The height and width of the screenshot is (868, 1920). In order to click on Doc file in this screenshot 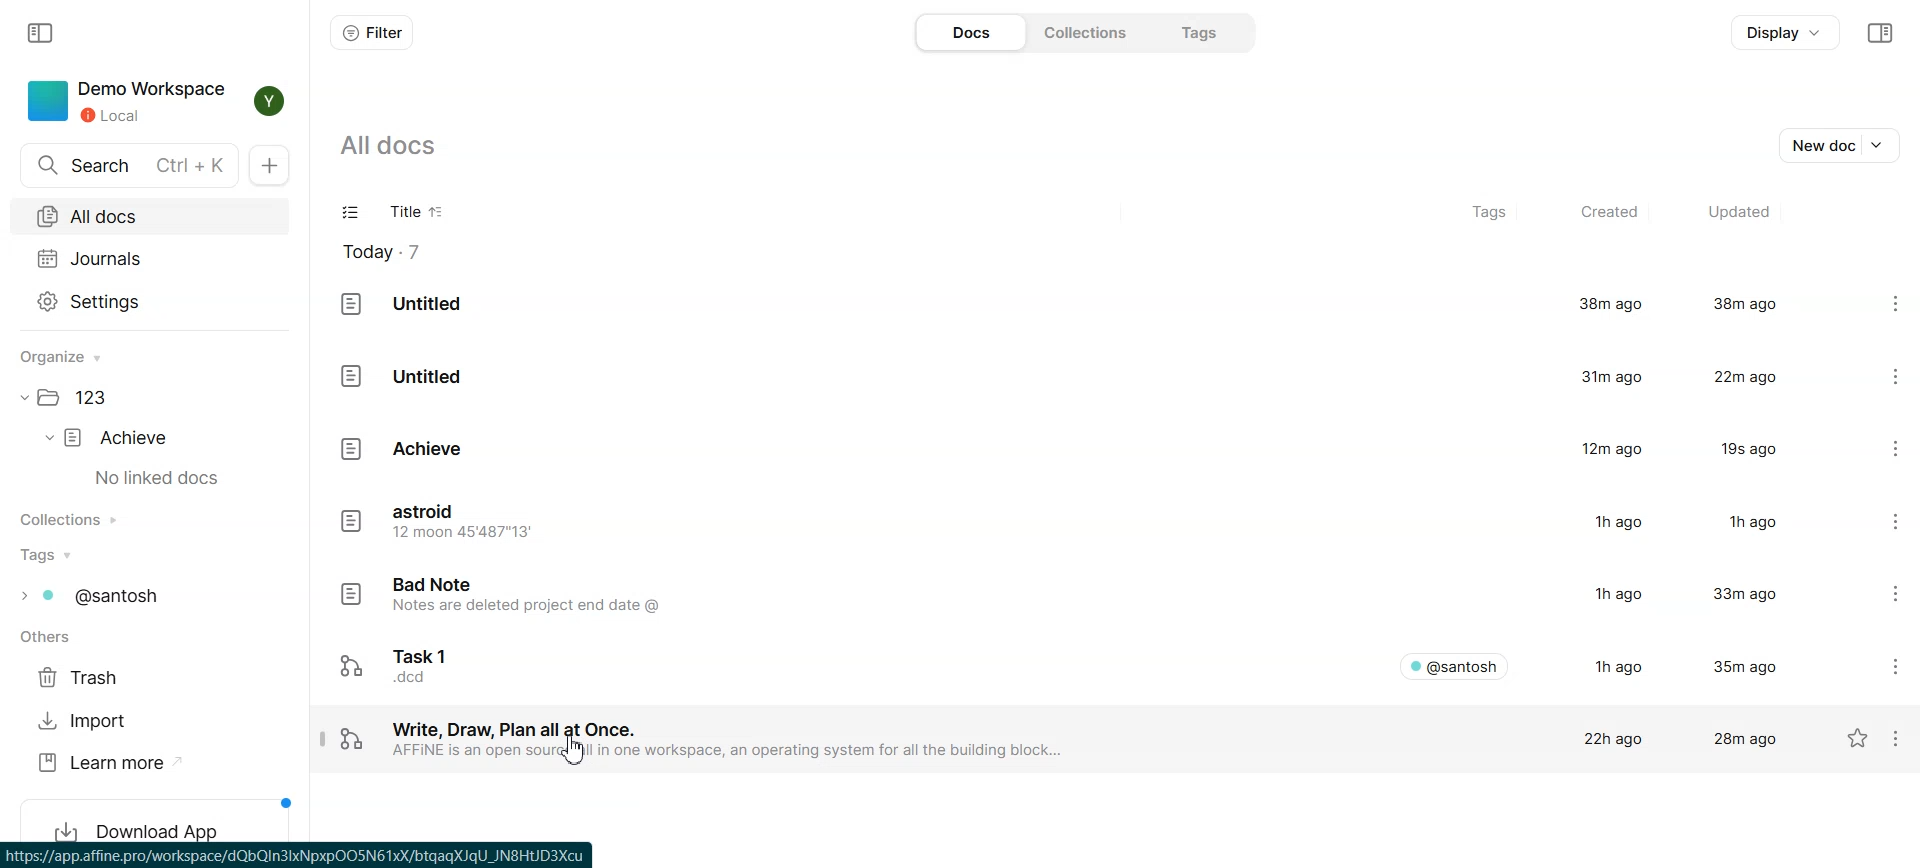, I will do `click(1075, 449)`.